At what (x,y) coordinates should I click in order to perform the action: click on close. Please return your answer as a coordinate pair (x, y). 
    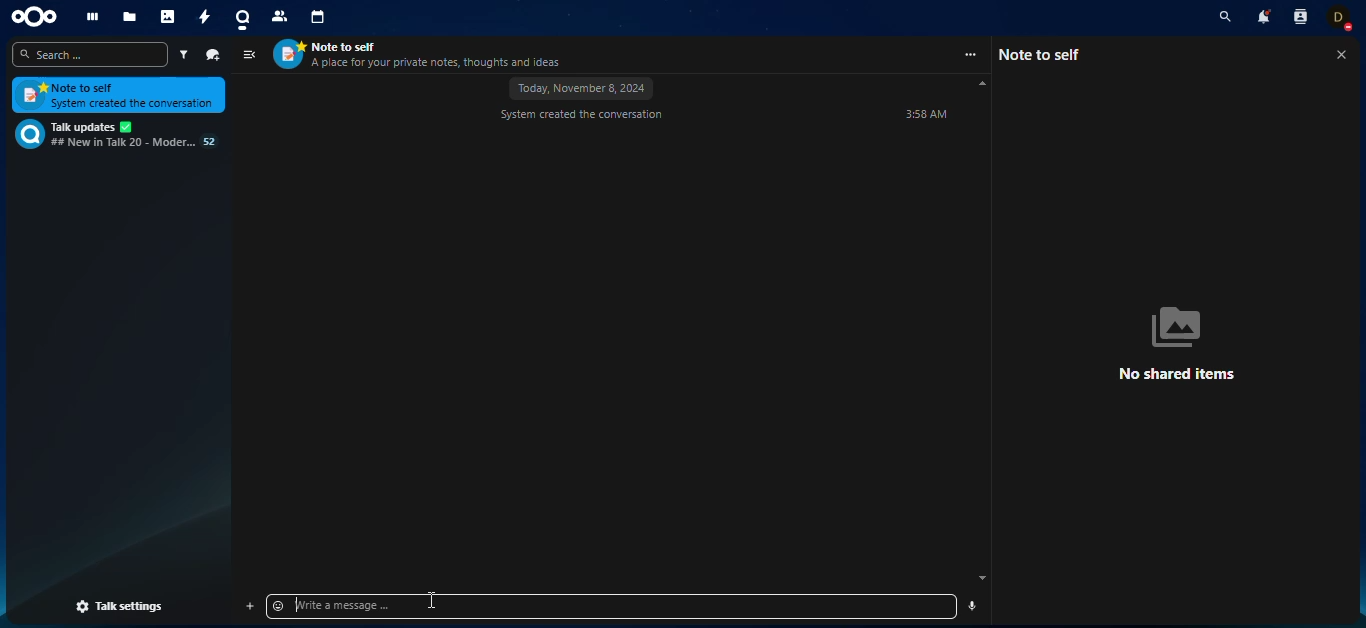
    Looking at the image, I should click on (1340, 56).